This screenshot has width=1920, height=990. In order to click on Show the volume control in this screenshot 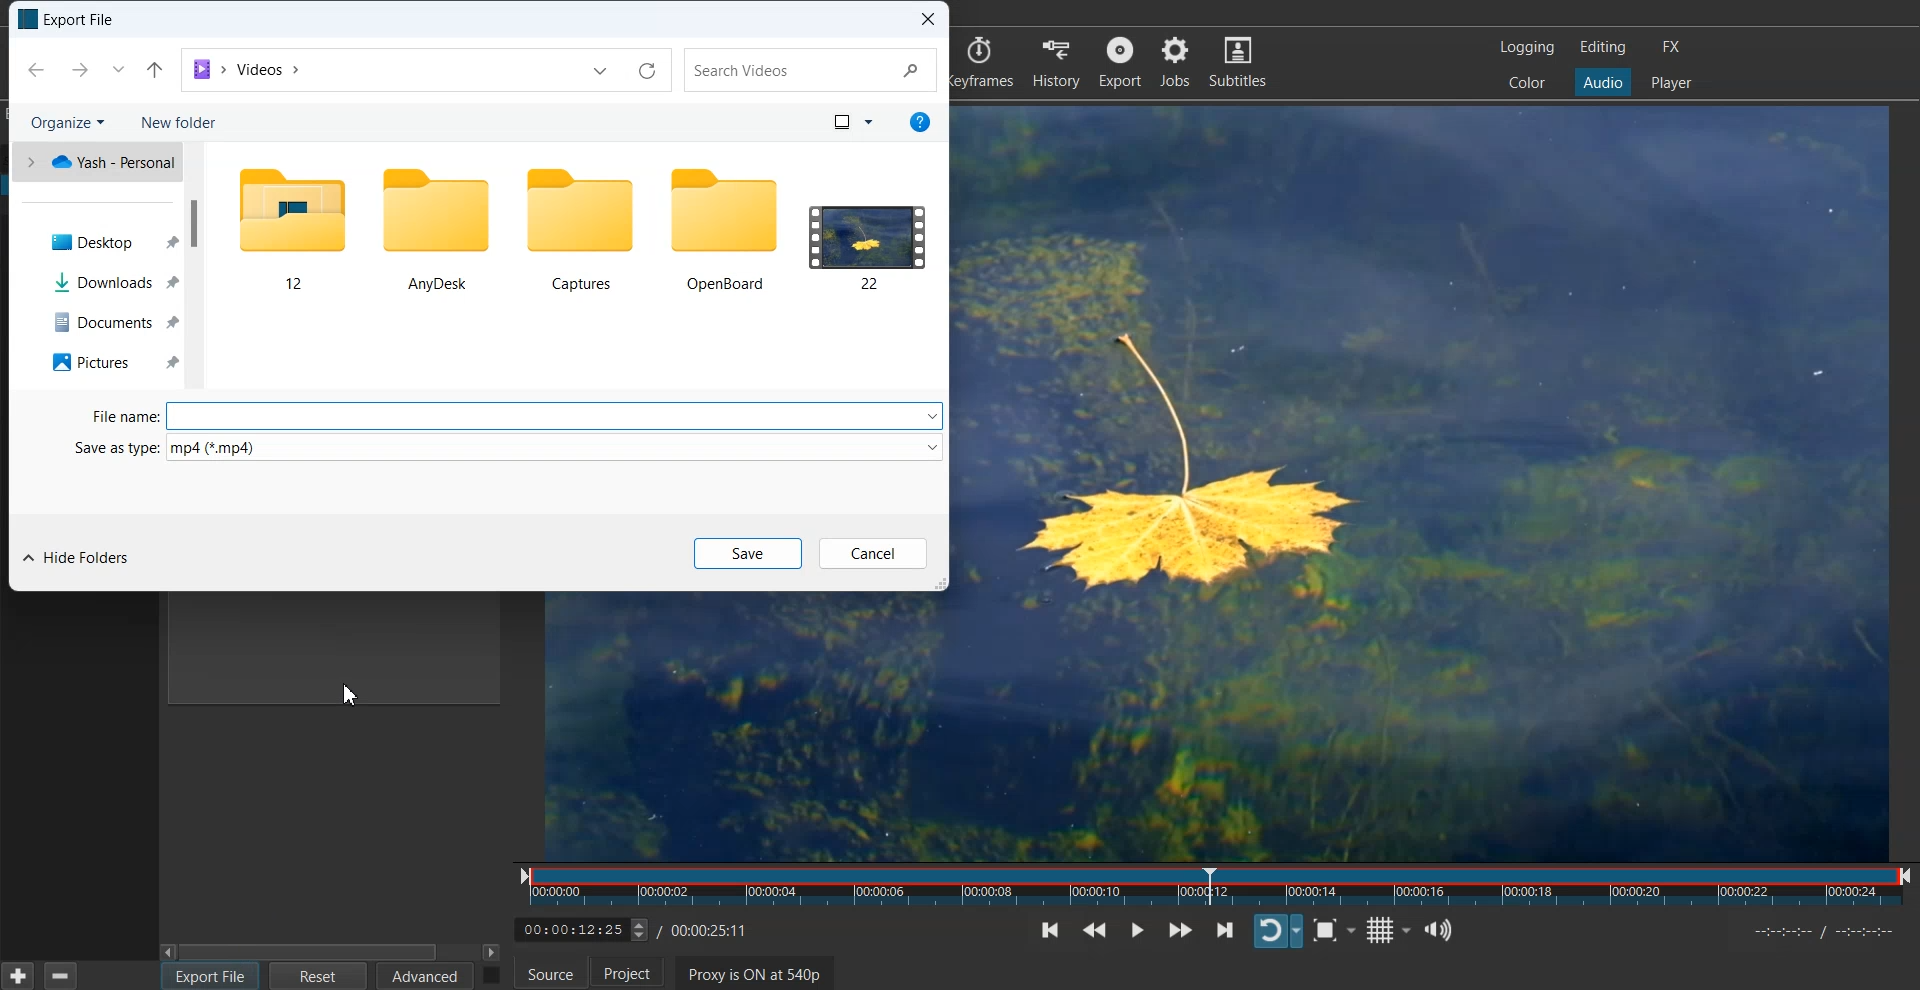, I will do `click(1444, 929)`.